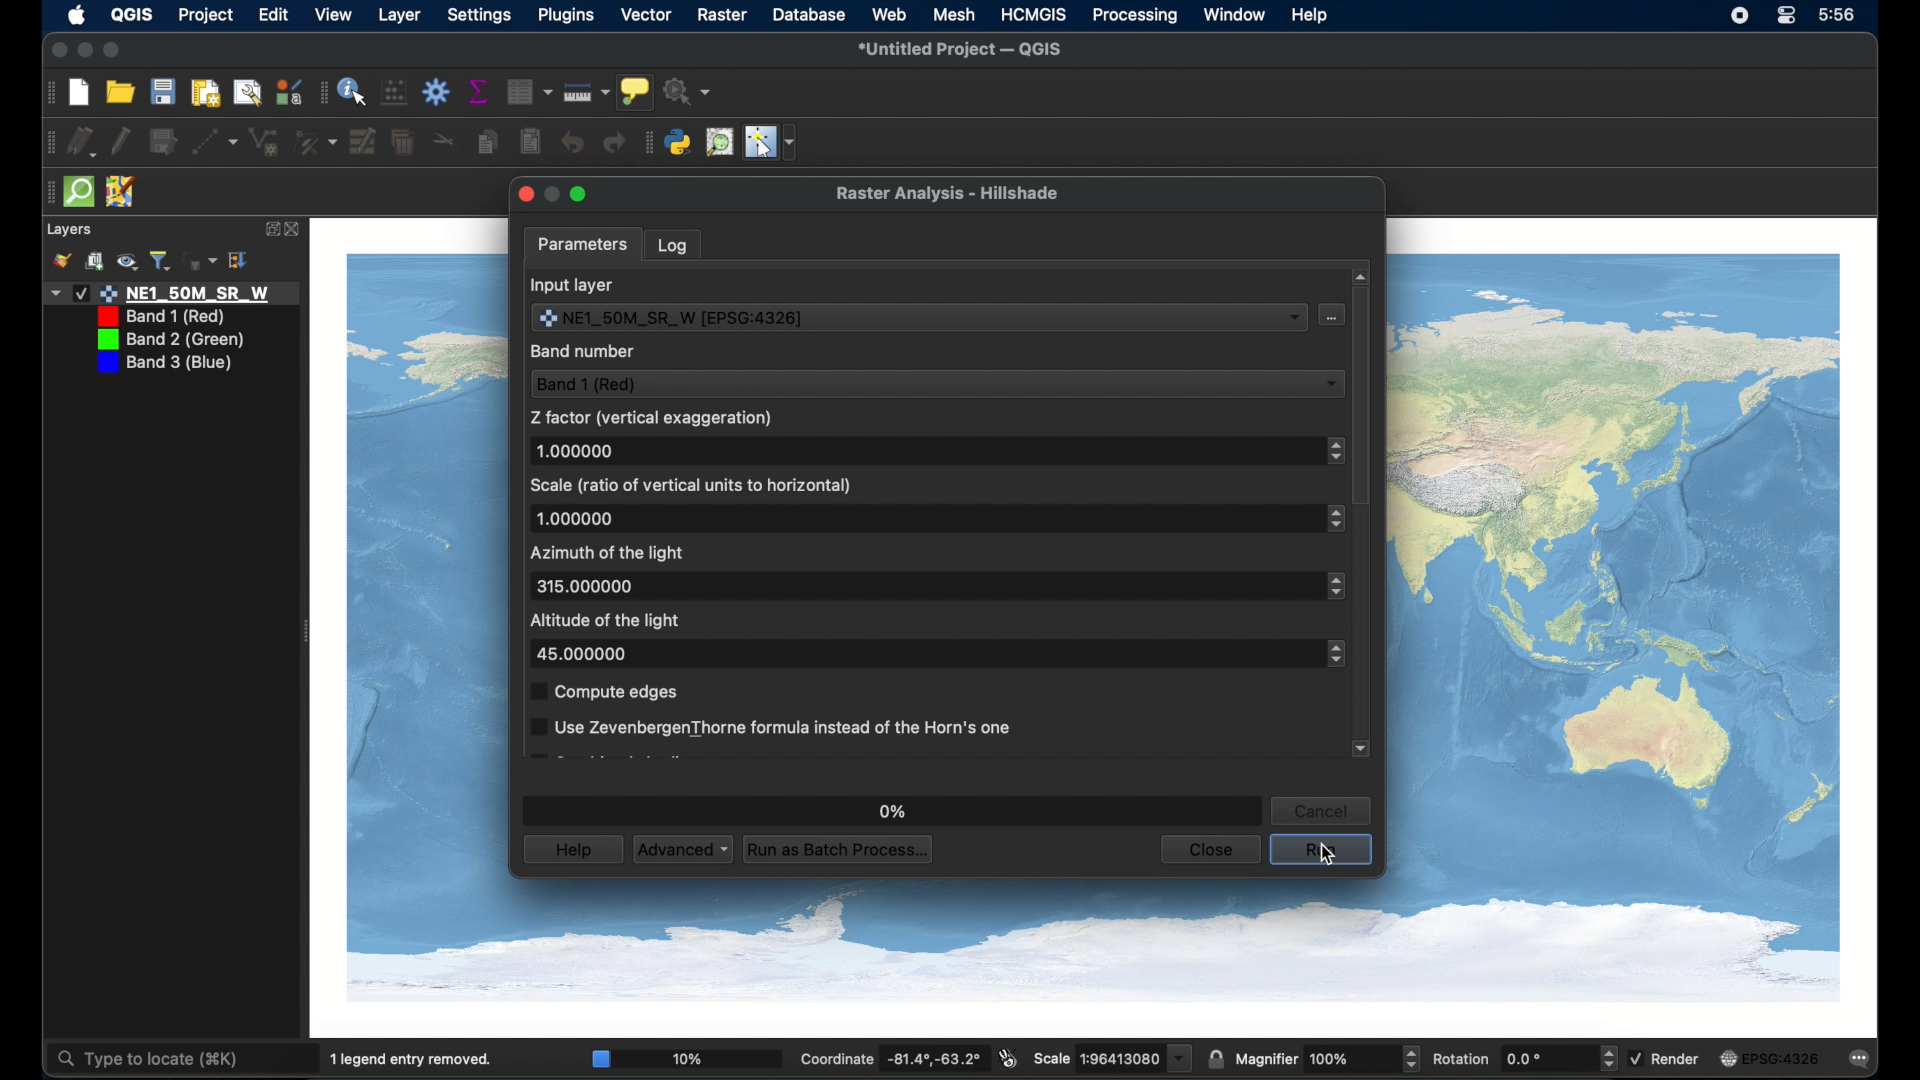  What do you see at coordinates (1524, 1058) in the screenshot?
I see `rotation` at bounding box center [1524, 1058].